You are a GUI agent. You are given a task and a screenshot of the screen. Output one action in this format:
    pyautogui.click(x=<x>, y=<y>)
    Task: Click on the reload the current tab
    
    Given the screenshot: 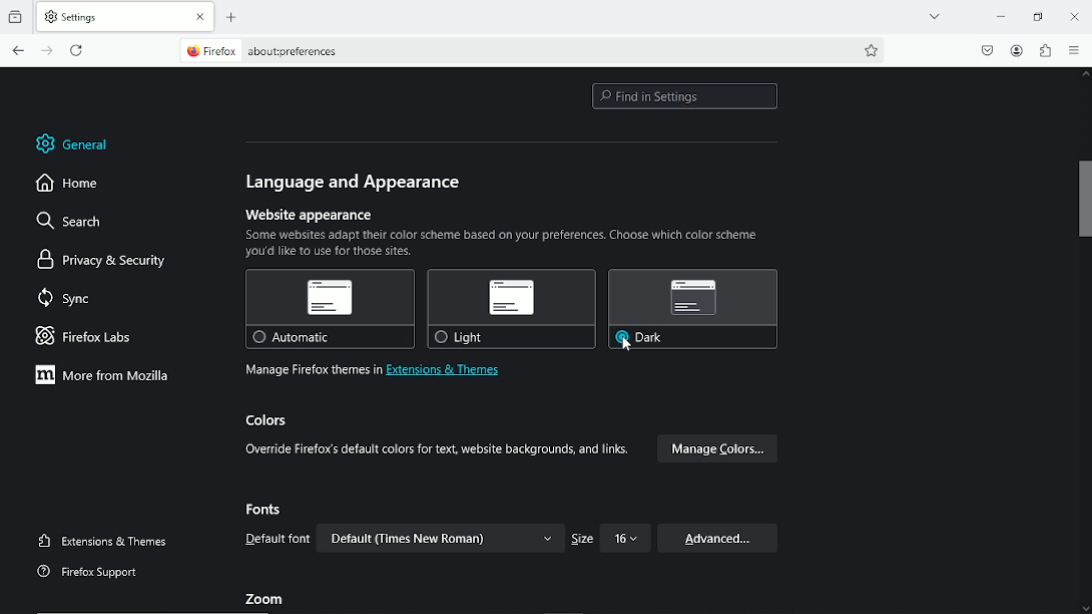 What is the action you would take?
    pyautogui.click(x=78, y=50)
    